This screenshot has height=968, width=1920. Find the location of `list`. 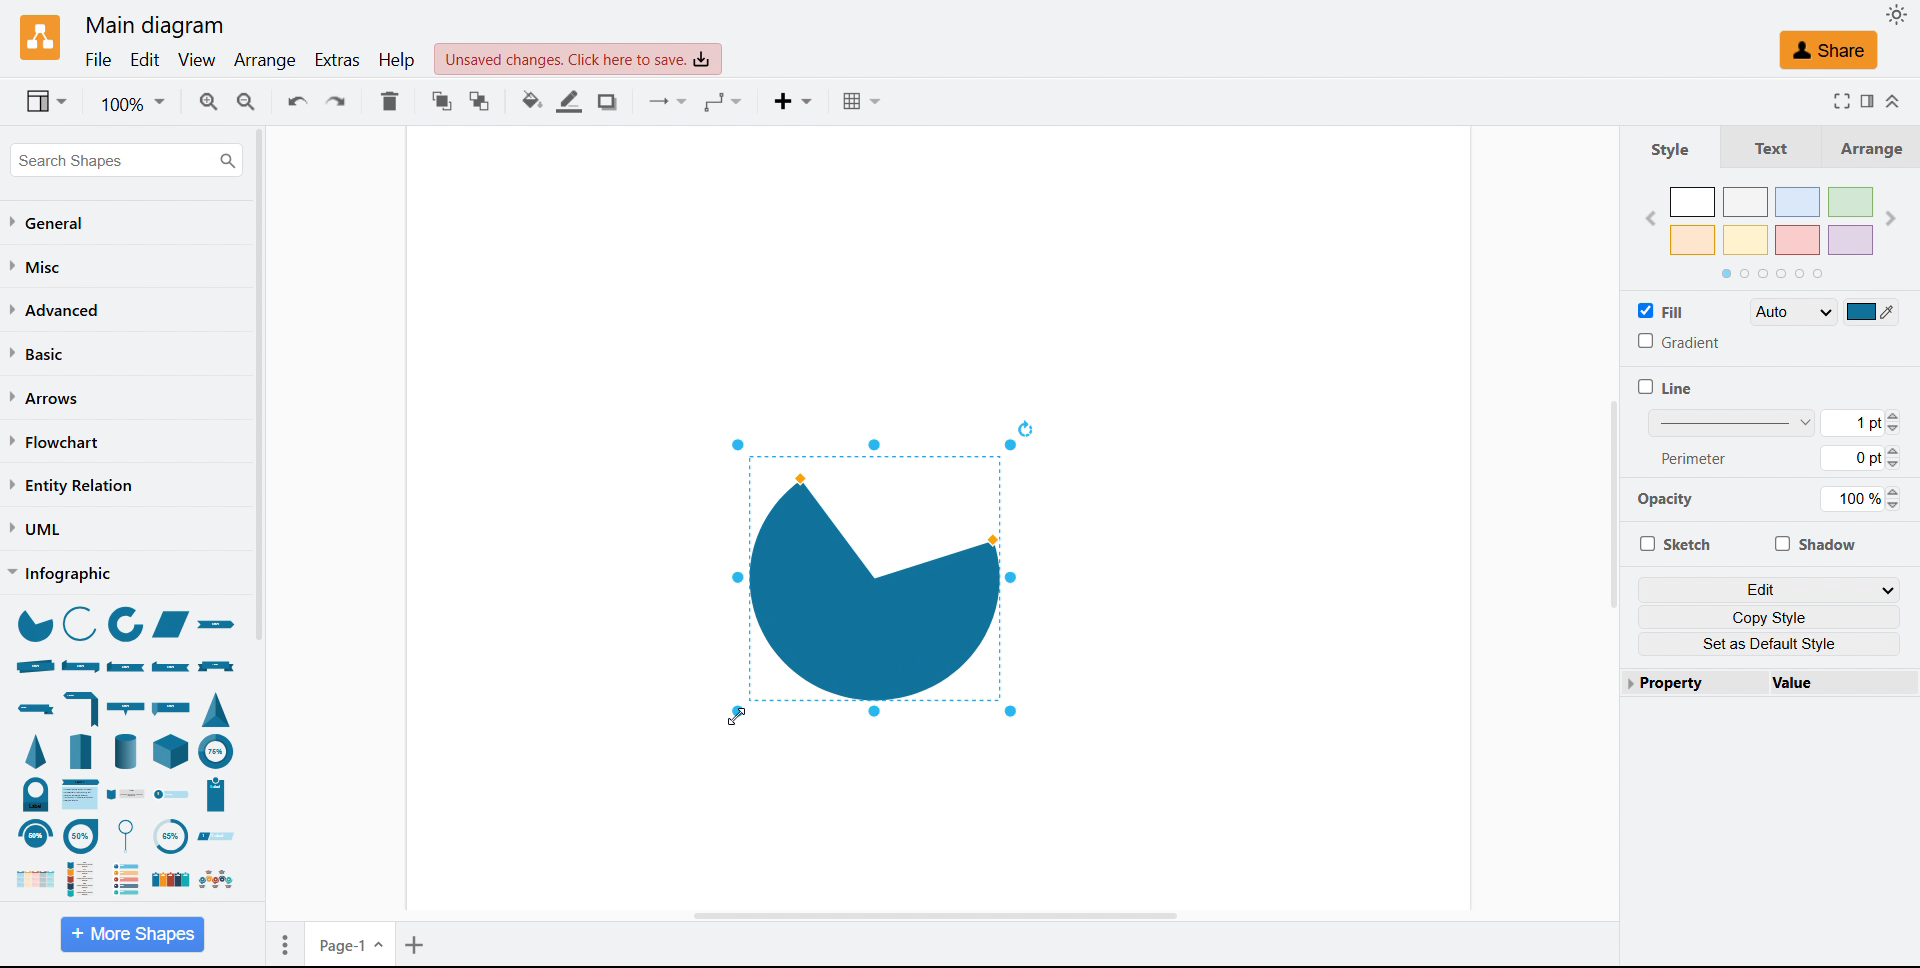

list is located at coordinates (168, 880).